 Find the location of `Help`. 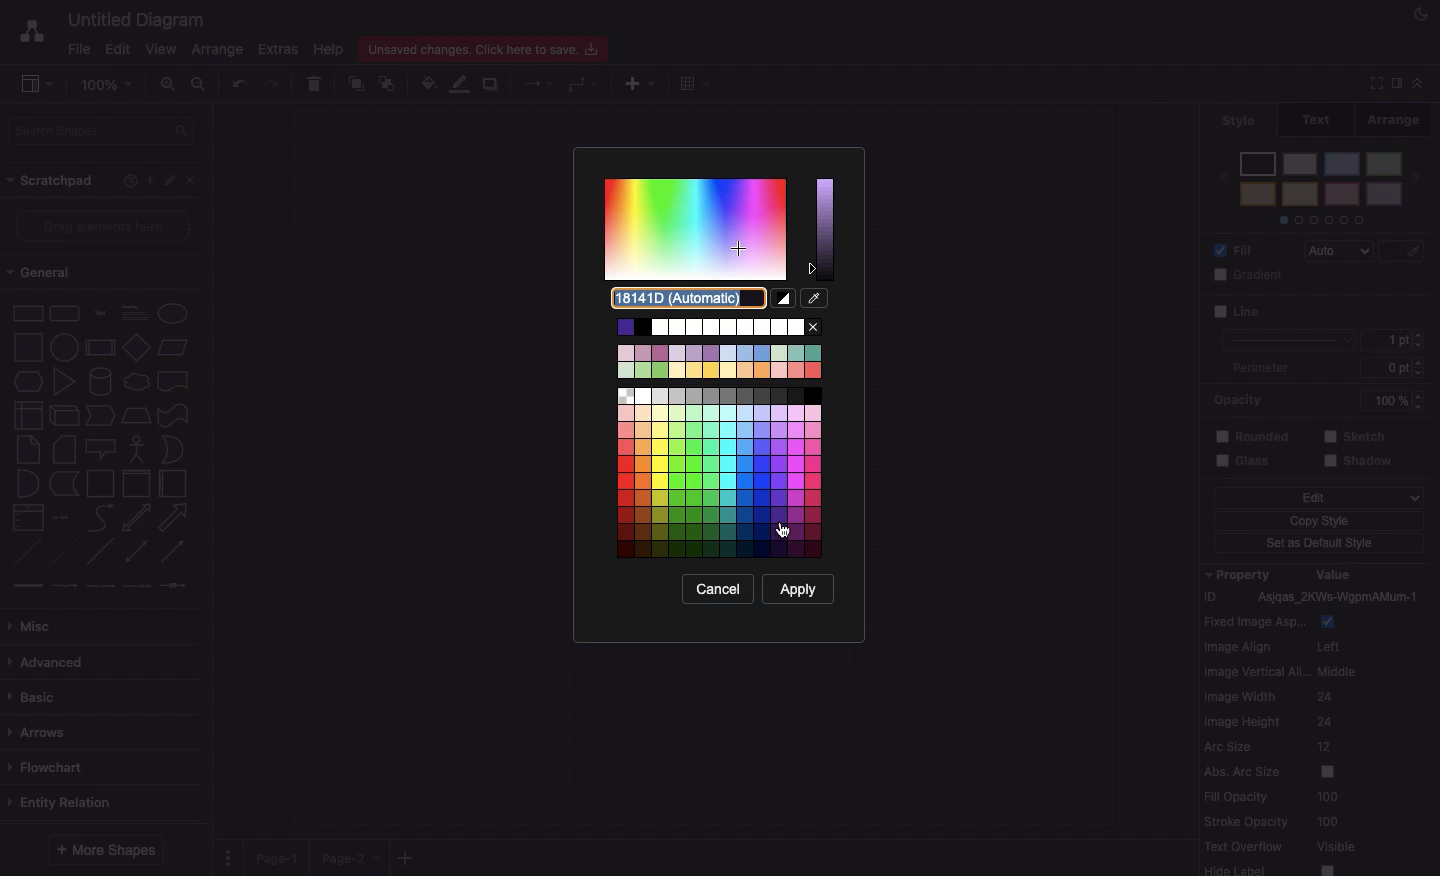

Help is located at coordinates (126, 182).